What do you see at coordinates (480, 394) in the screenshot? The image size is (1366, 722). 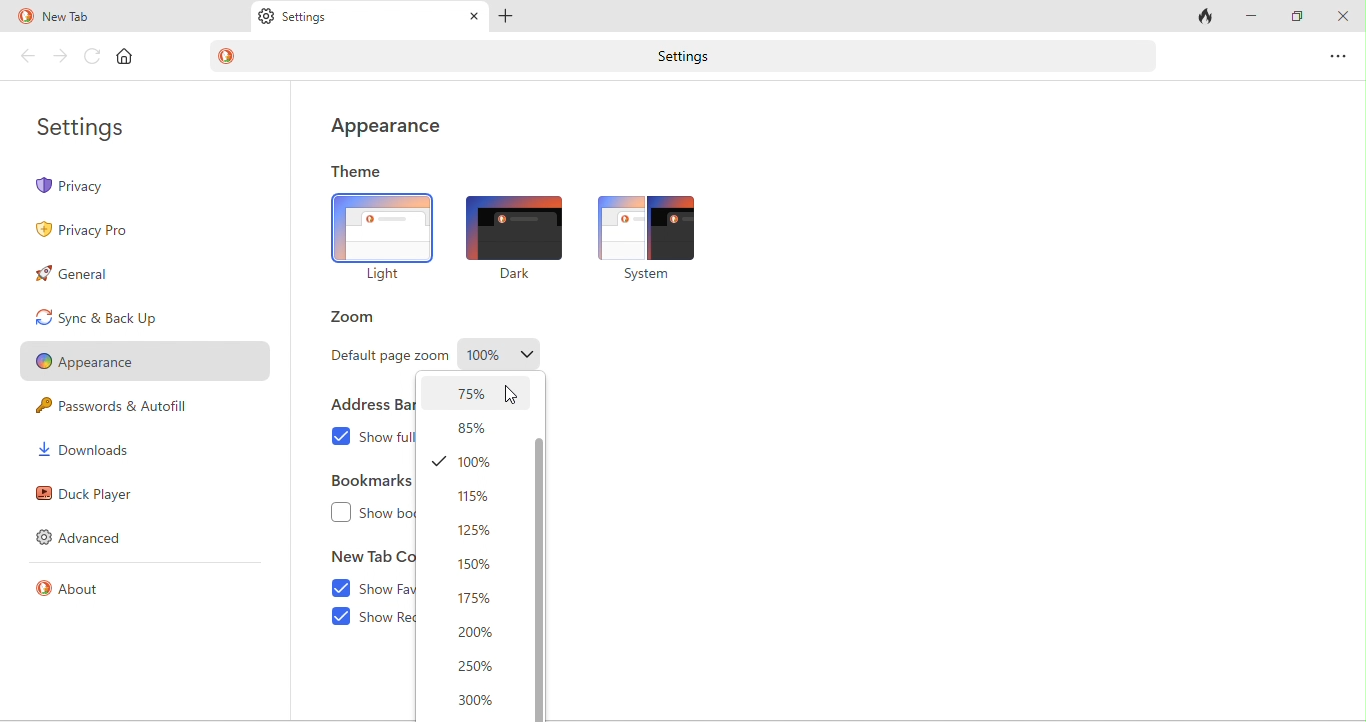 I see `selected zoom page-75%` at bounding box center [480, 394].